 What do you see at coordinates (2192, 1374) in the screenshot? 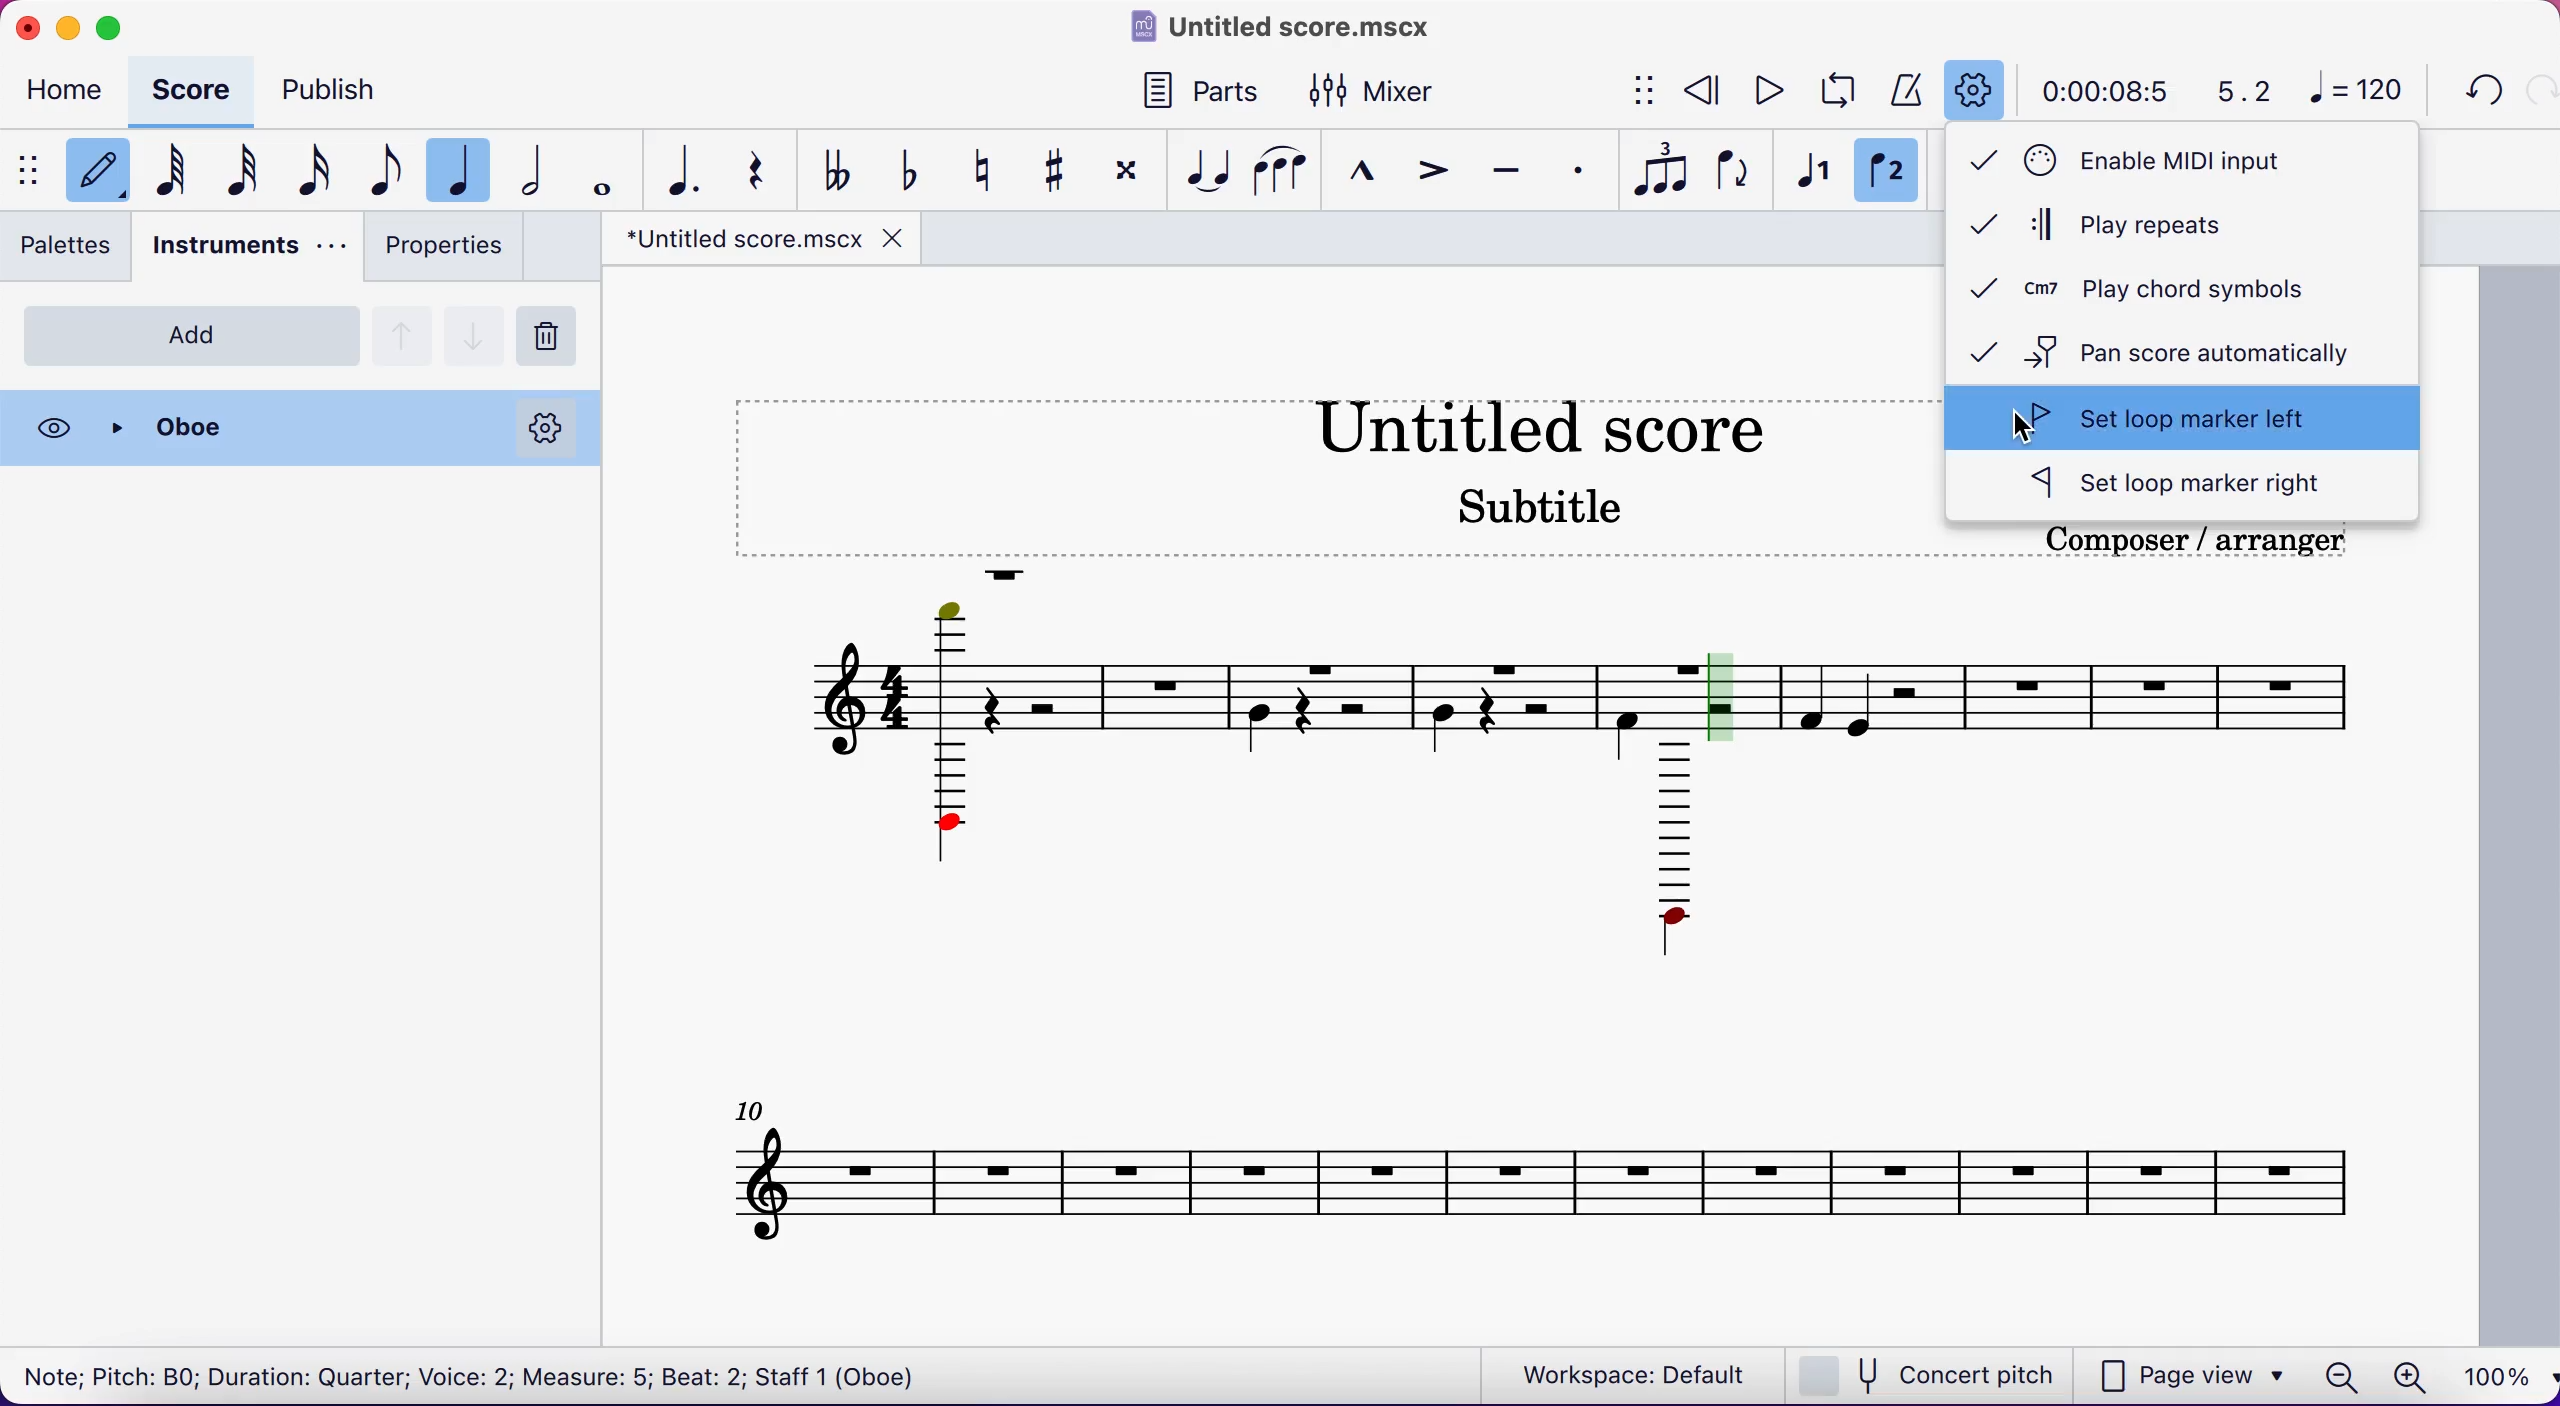
I see `page view` at bounding box center [2192, 1374].